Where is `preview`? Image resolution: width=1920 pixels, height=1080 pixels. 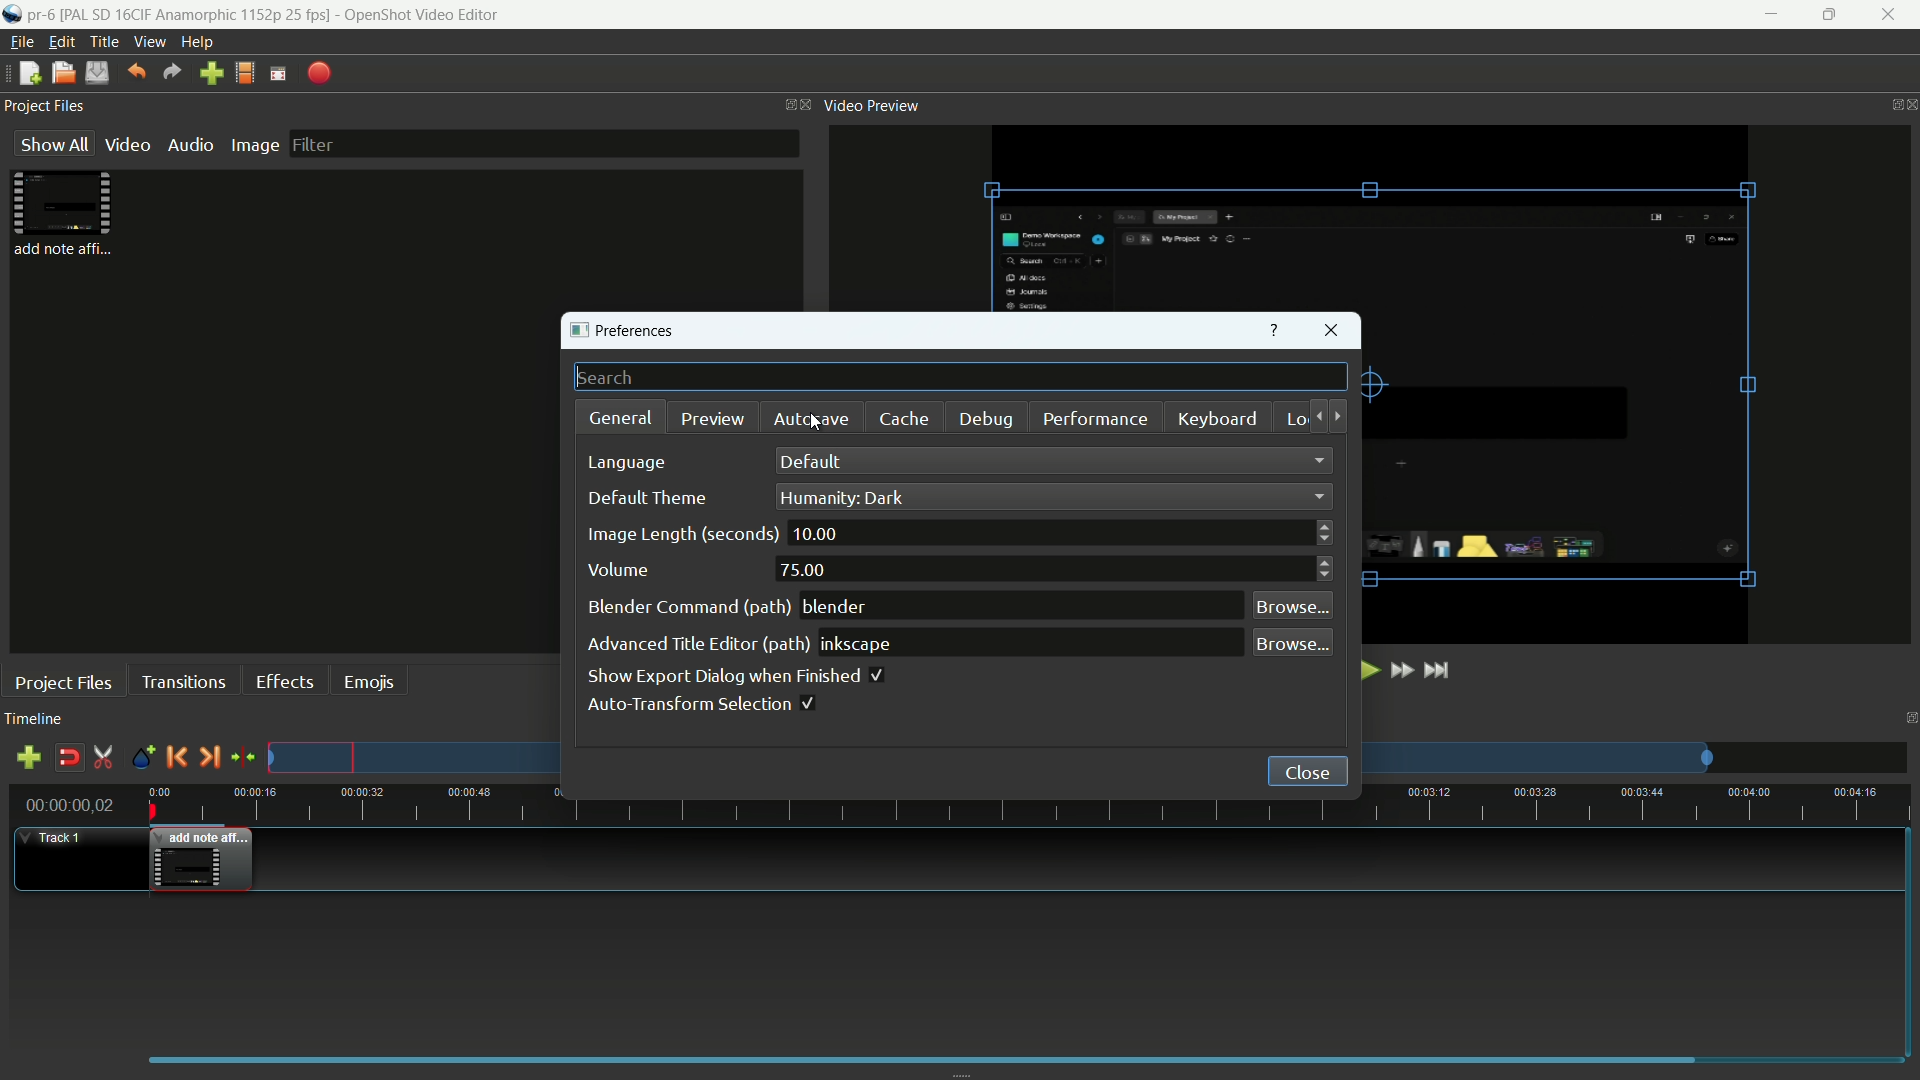
preview is located at coordinates (710, 421).